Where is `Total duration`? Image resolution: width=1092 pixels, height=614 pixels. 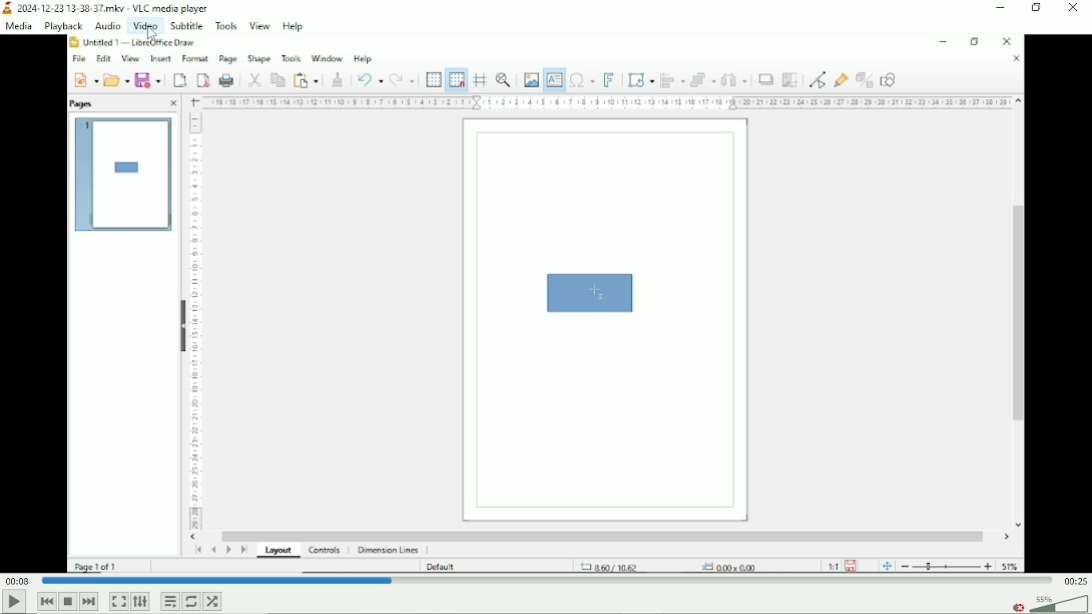 Total duration is located at coordinates (1076, 581).